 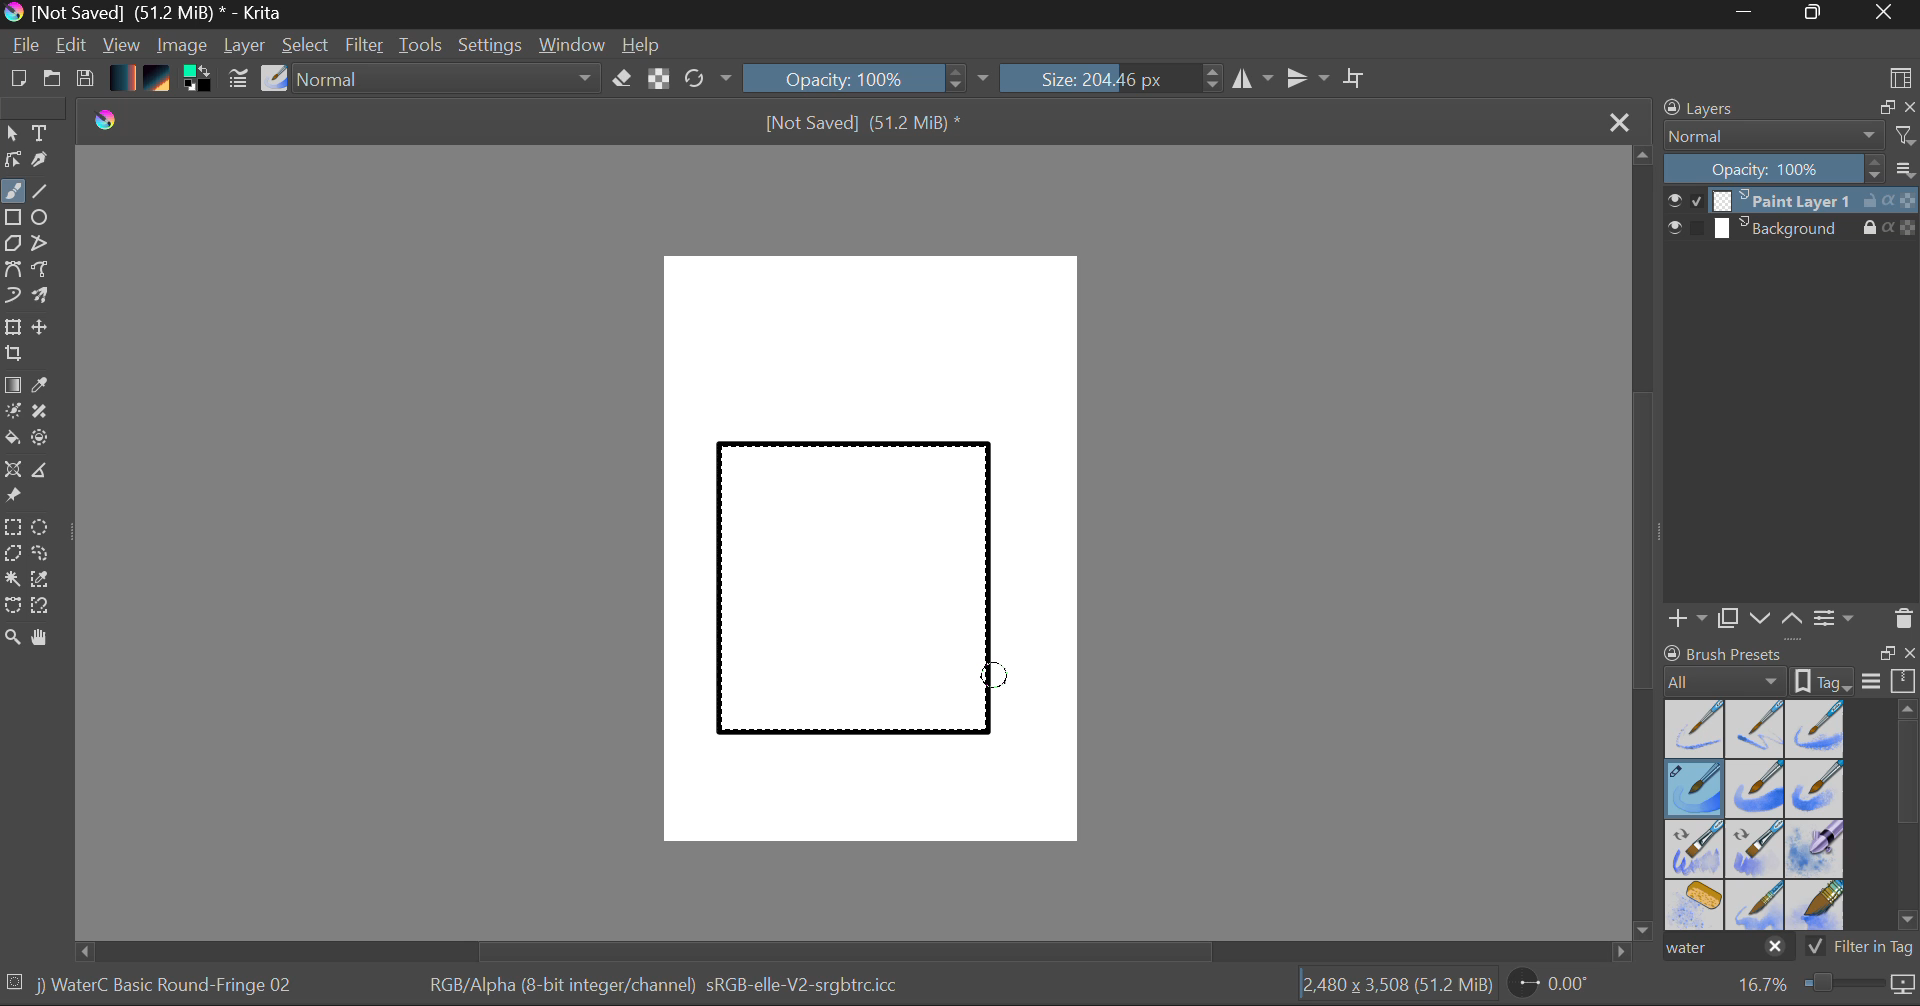 What do you see at coordinates (422, 46) in the screenshot?
I see `Tools` at bounding box center [422, 46].